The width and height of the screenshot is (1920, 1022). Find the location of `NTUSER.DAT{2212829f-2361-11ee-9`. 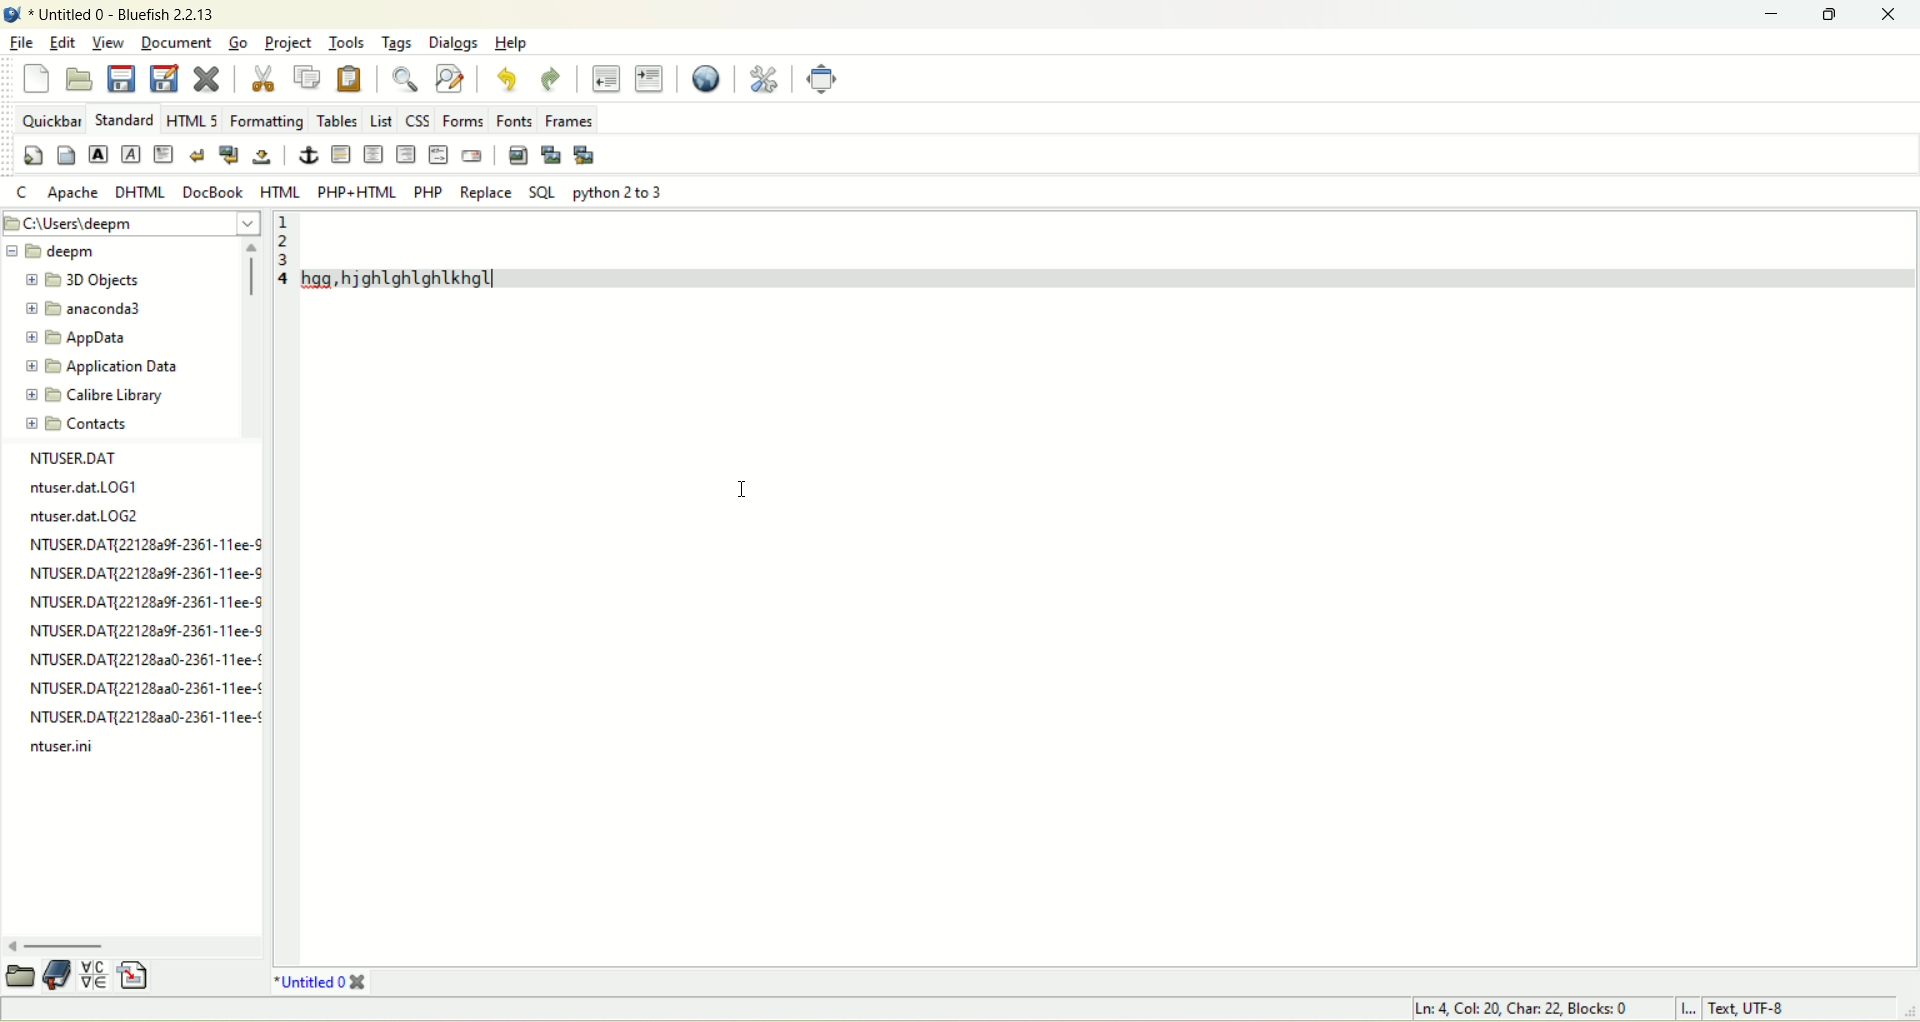

NTUSER.DAT{2212829f-2361-11ee-9 is located at coordinates (145, 572).